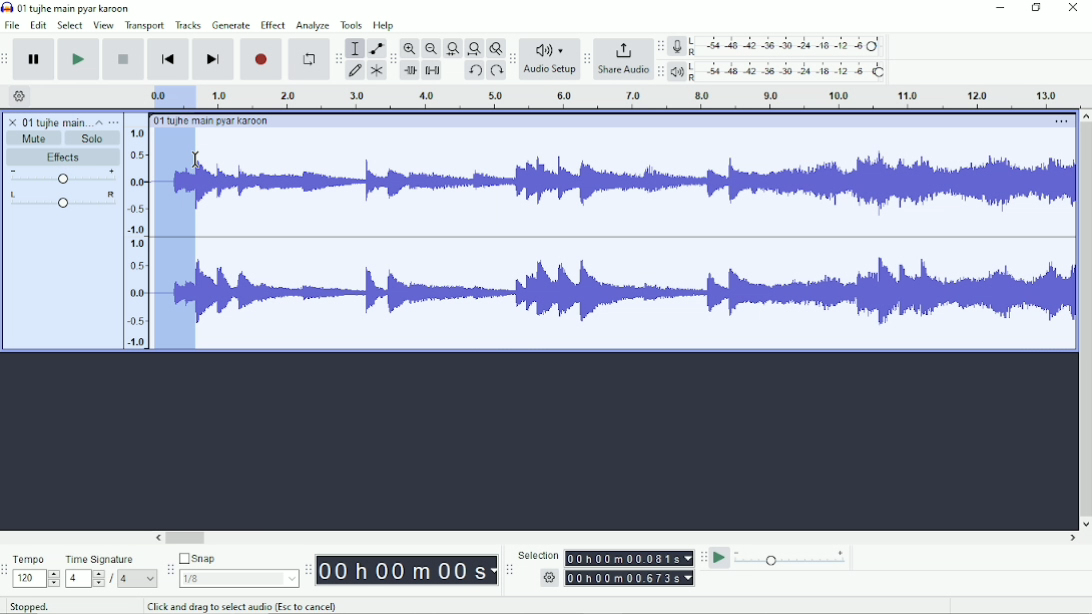 The height and width of the screenshot is (614, 1092). Describe the element at coordinates (36, 559) in the screenshot. I see `Tempo` at that location.